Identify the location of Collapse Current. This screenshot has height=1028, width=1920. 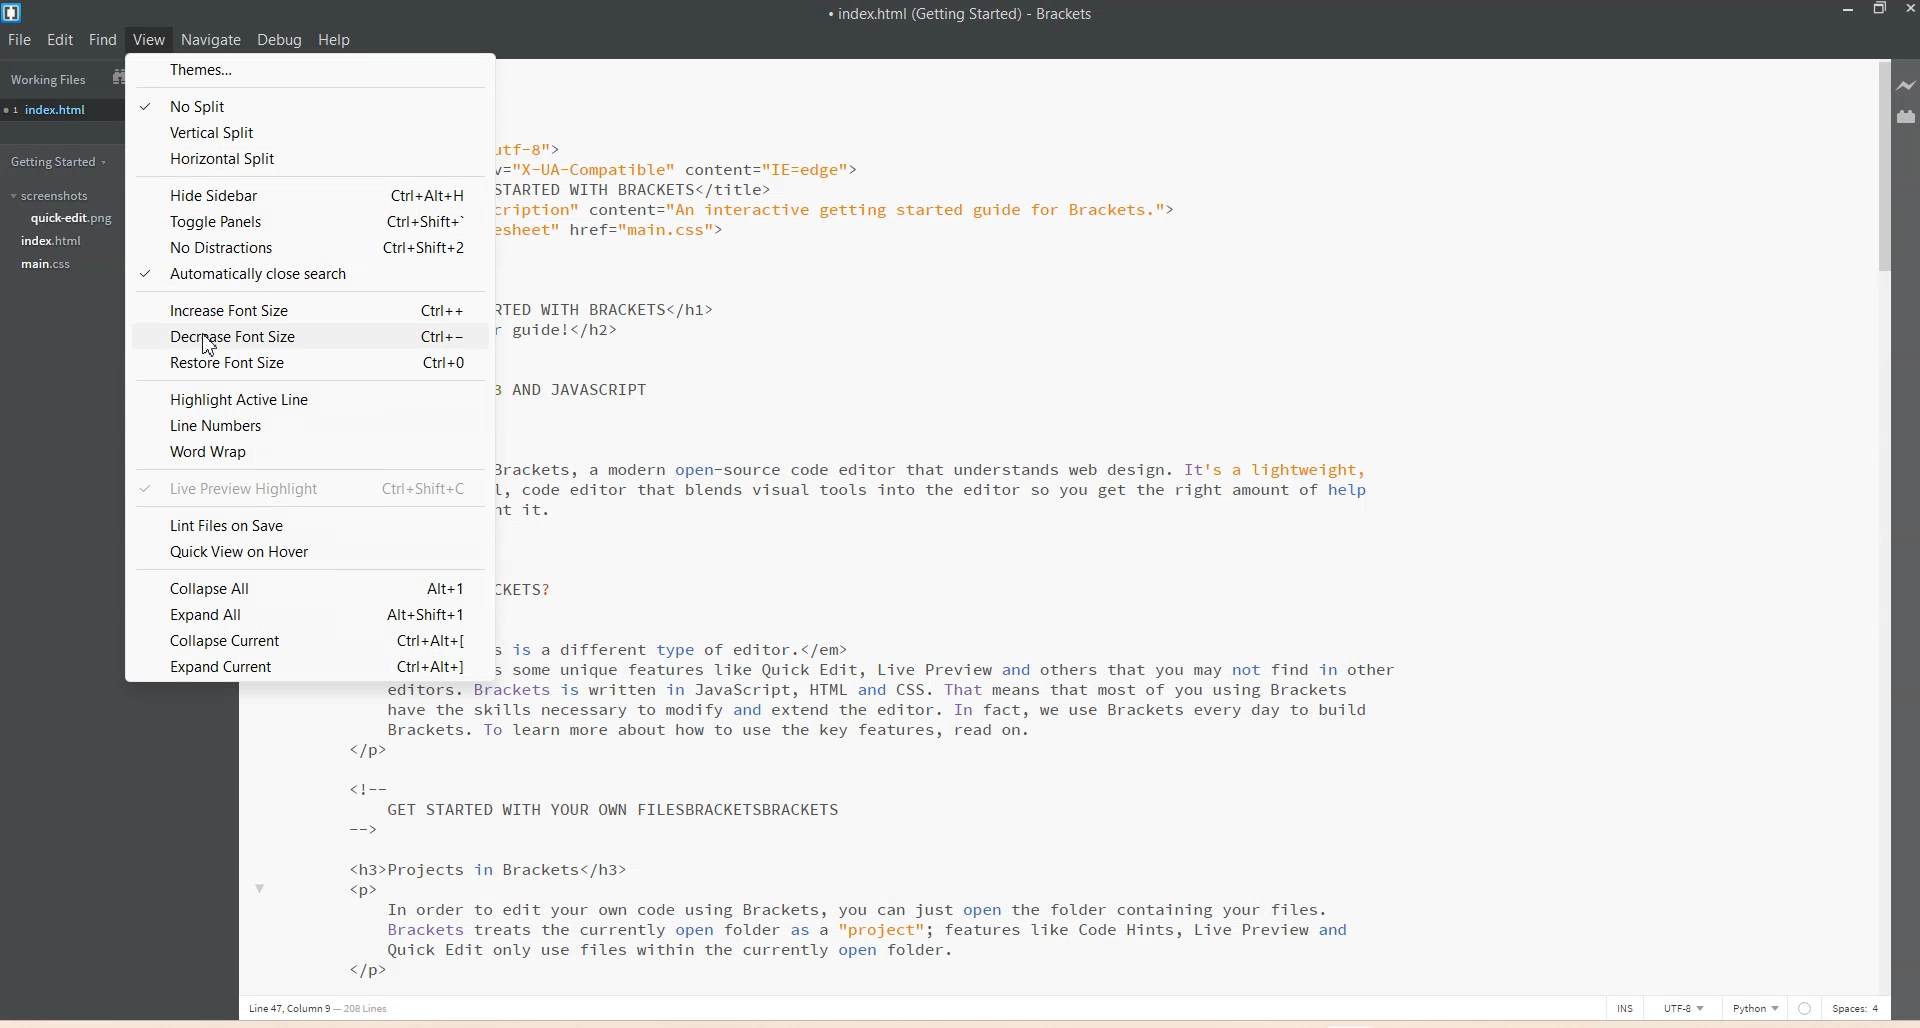
(310, 639).